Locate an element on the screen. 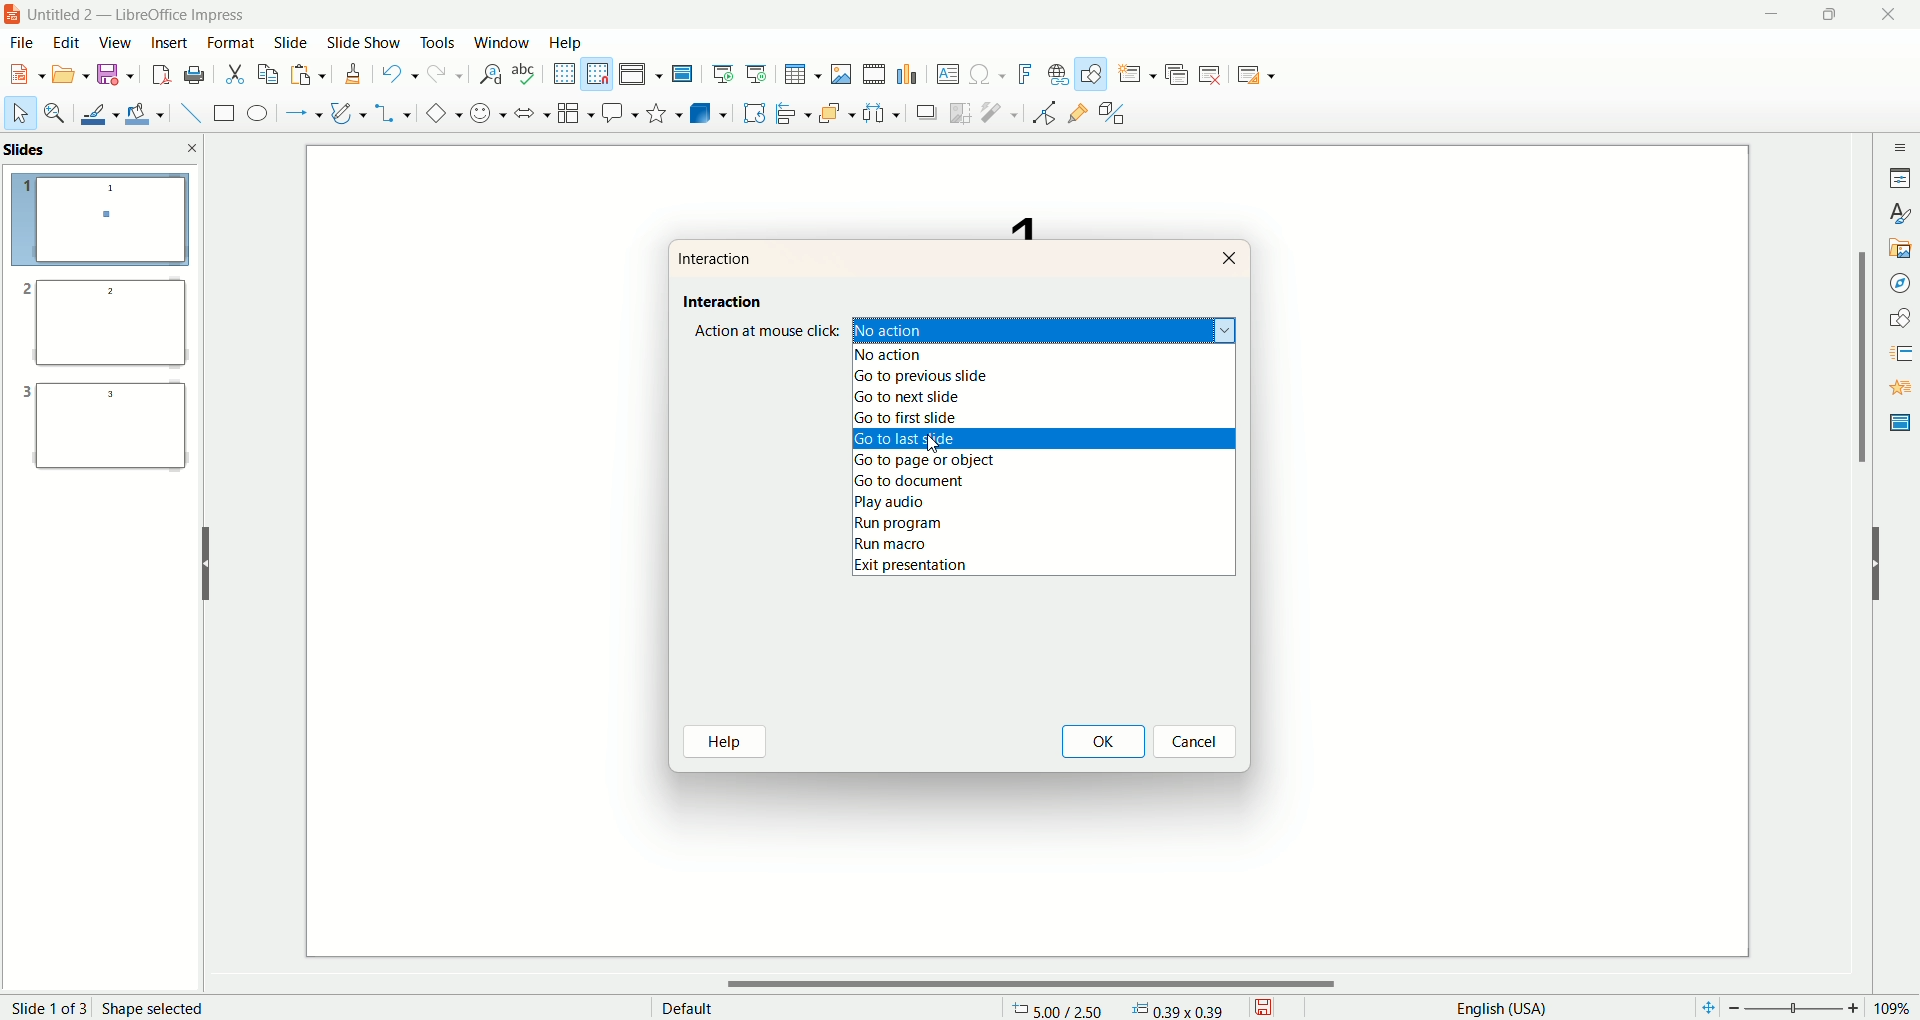 The image size is (1920, 1020). no action is located at coordinates (968, 356).